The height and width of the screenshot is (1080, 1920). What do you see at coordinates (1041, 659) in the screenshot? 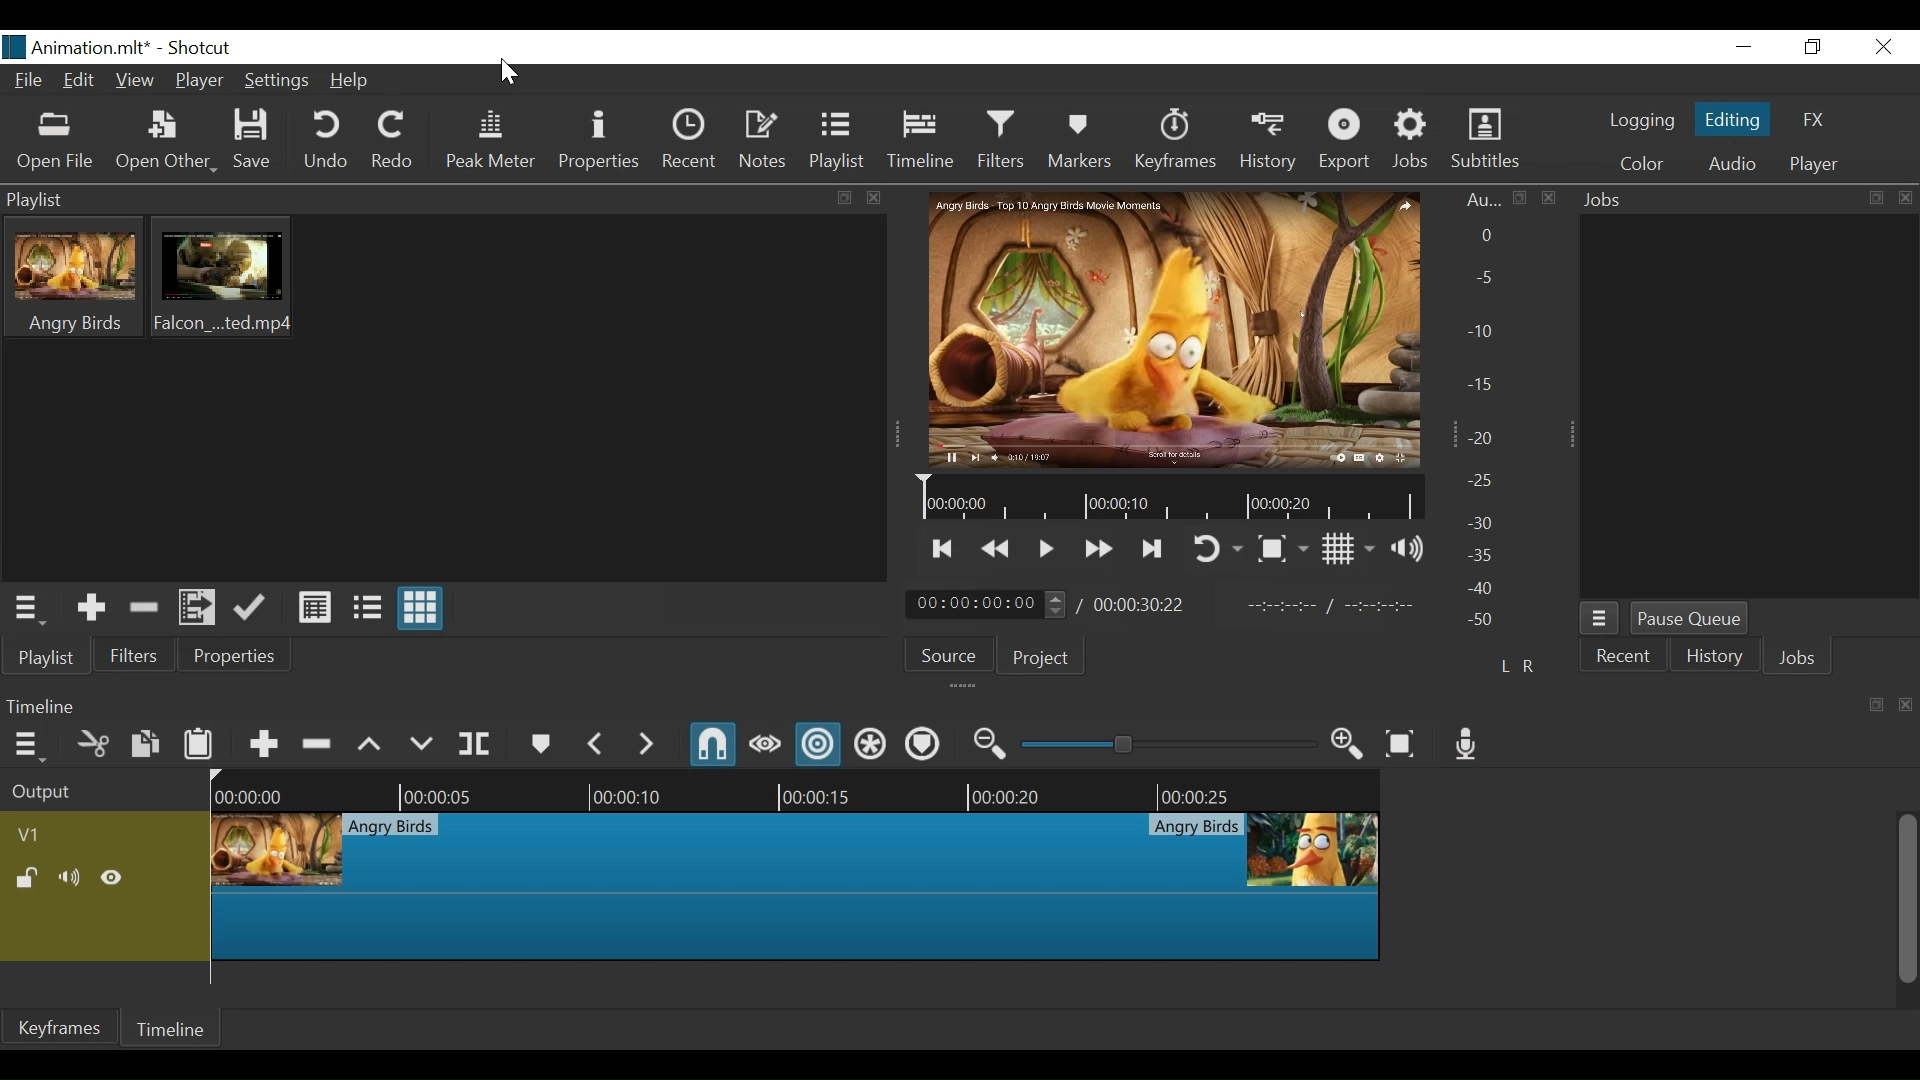
I see `Project` at bounding box center [1041, 659].